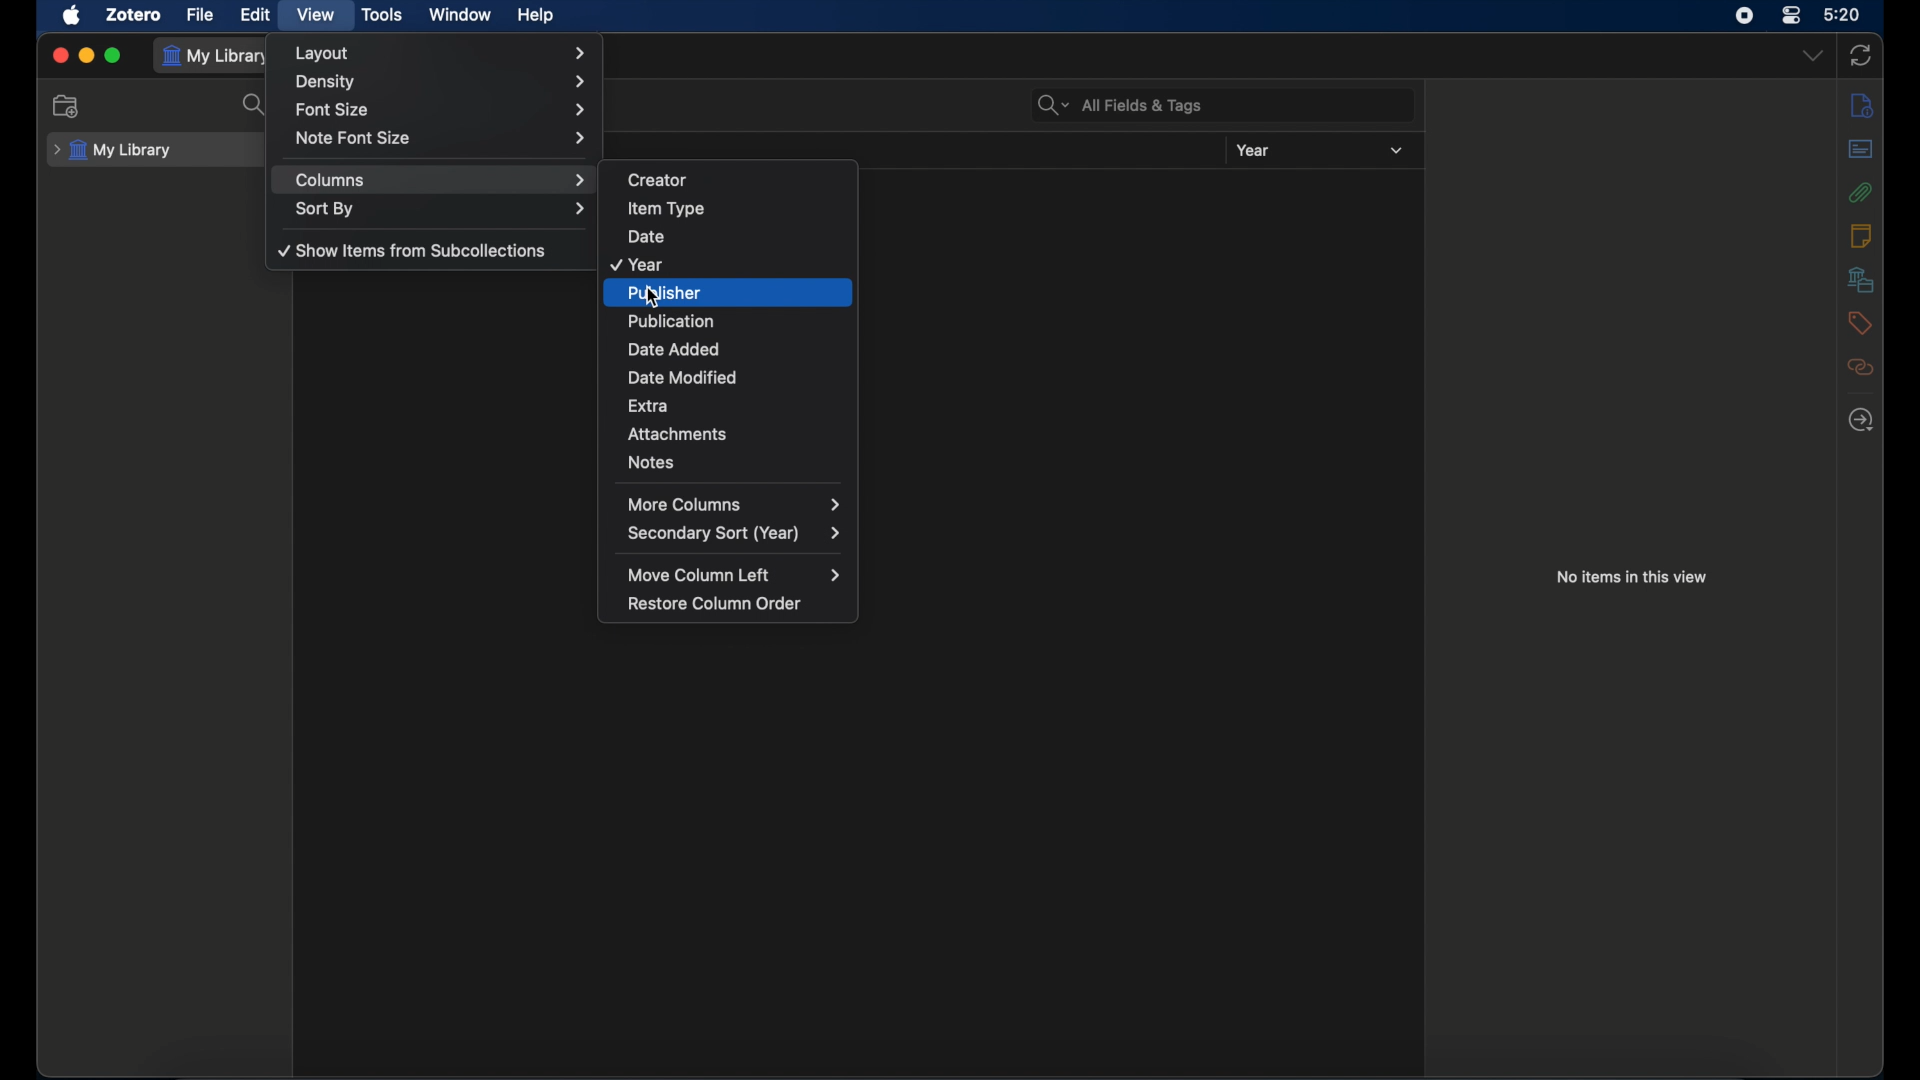 Image resolution: width=1920 pixels, height=1080 pixels. I want to click on density, so click(440, 82).